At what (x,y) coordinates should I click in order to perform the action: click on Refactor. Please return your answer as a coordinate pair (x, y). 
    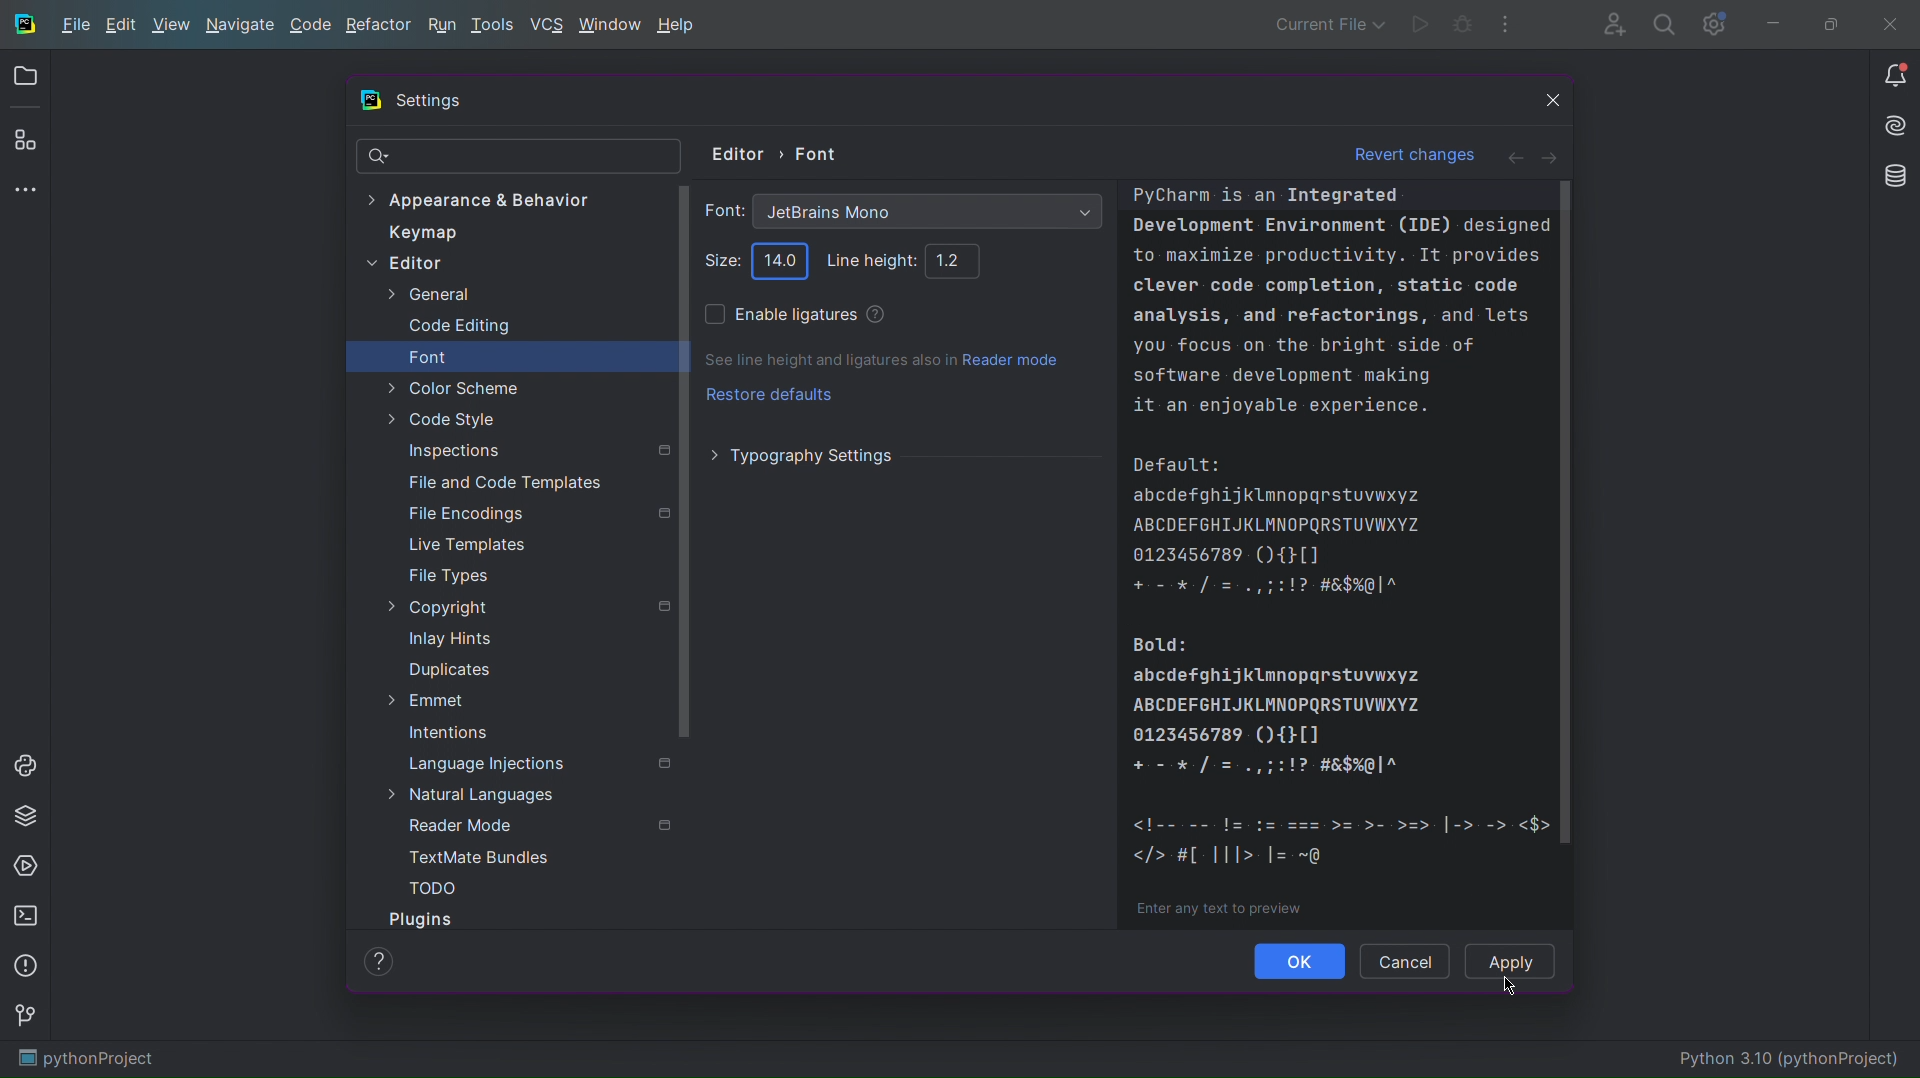
    Looking at the image, I should click on (379, 28).